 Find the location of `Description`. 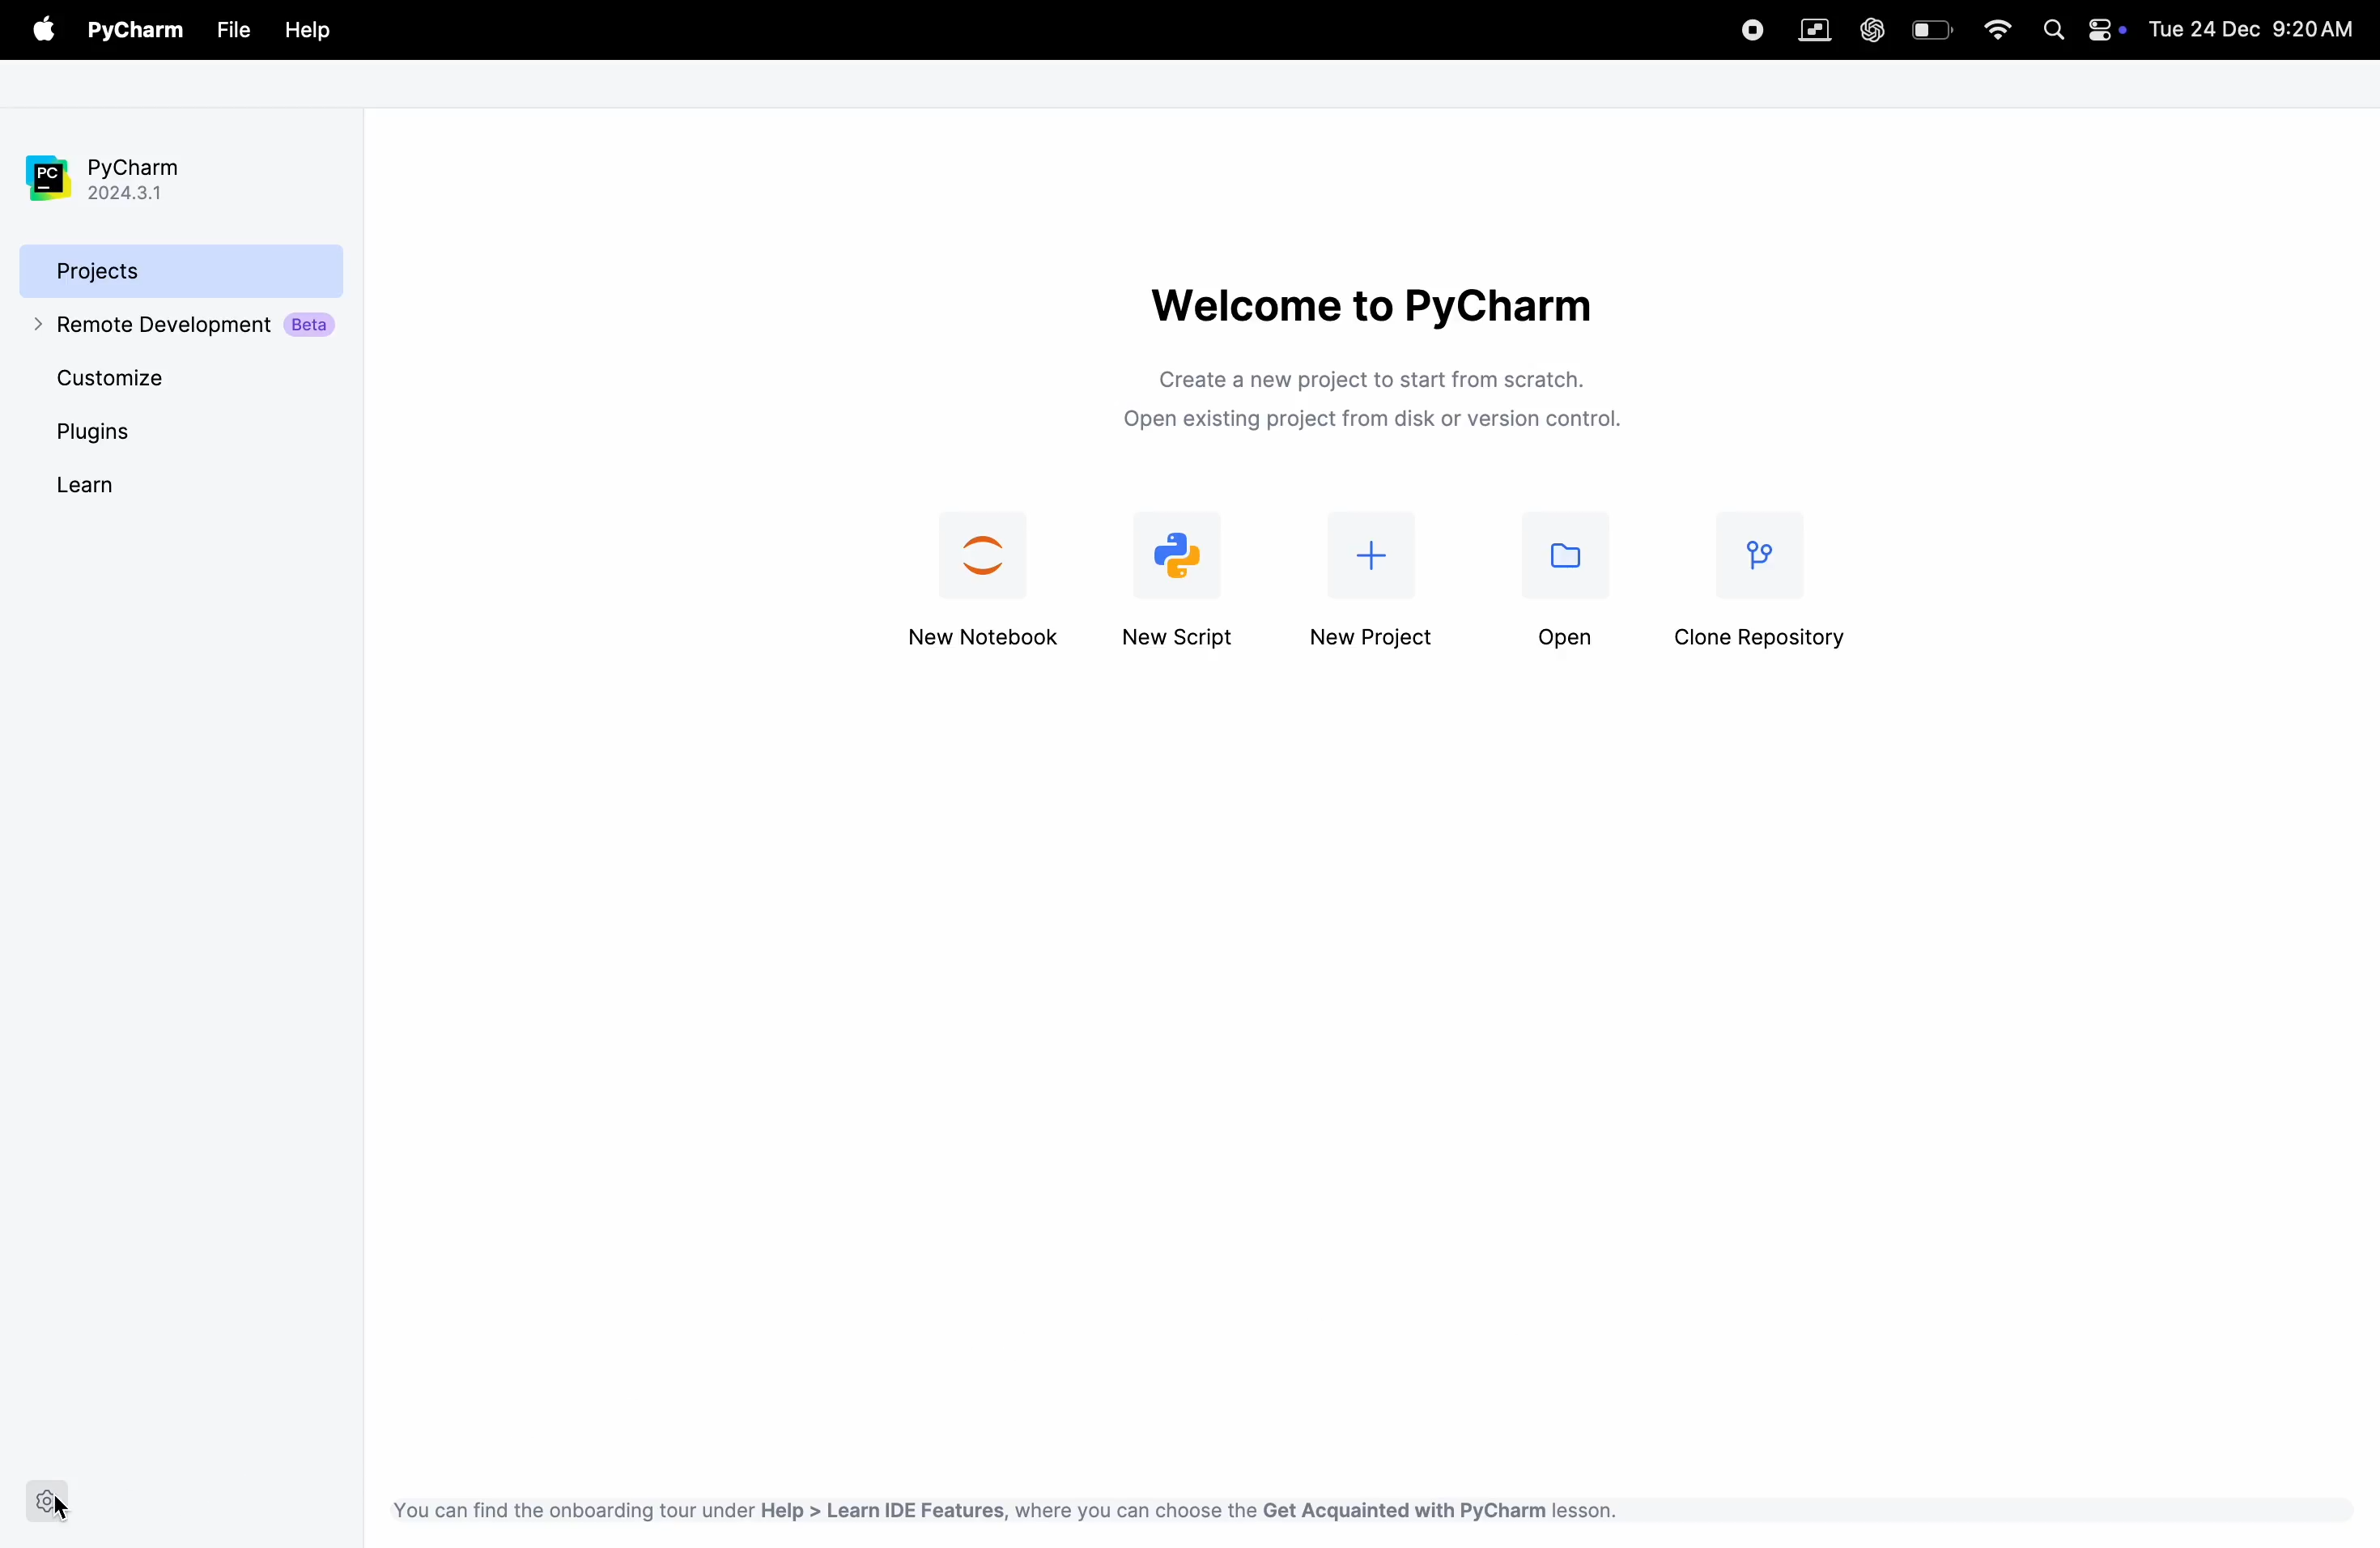

Description is located at coordinates (1382, 404).